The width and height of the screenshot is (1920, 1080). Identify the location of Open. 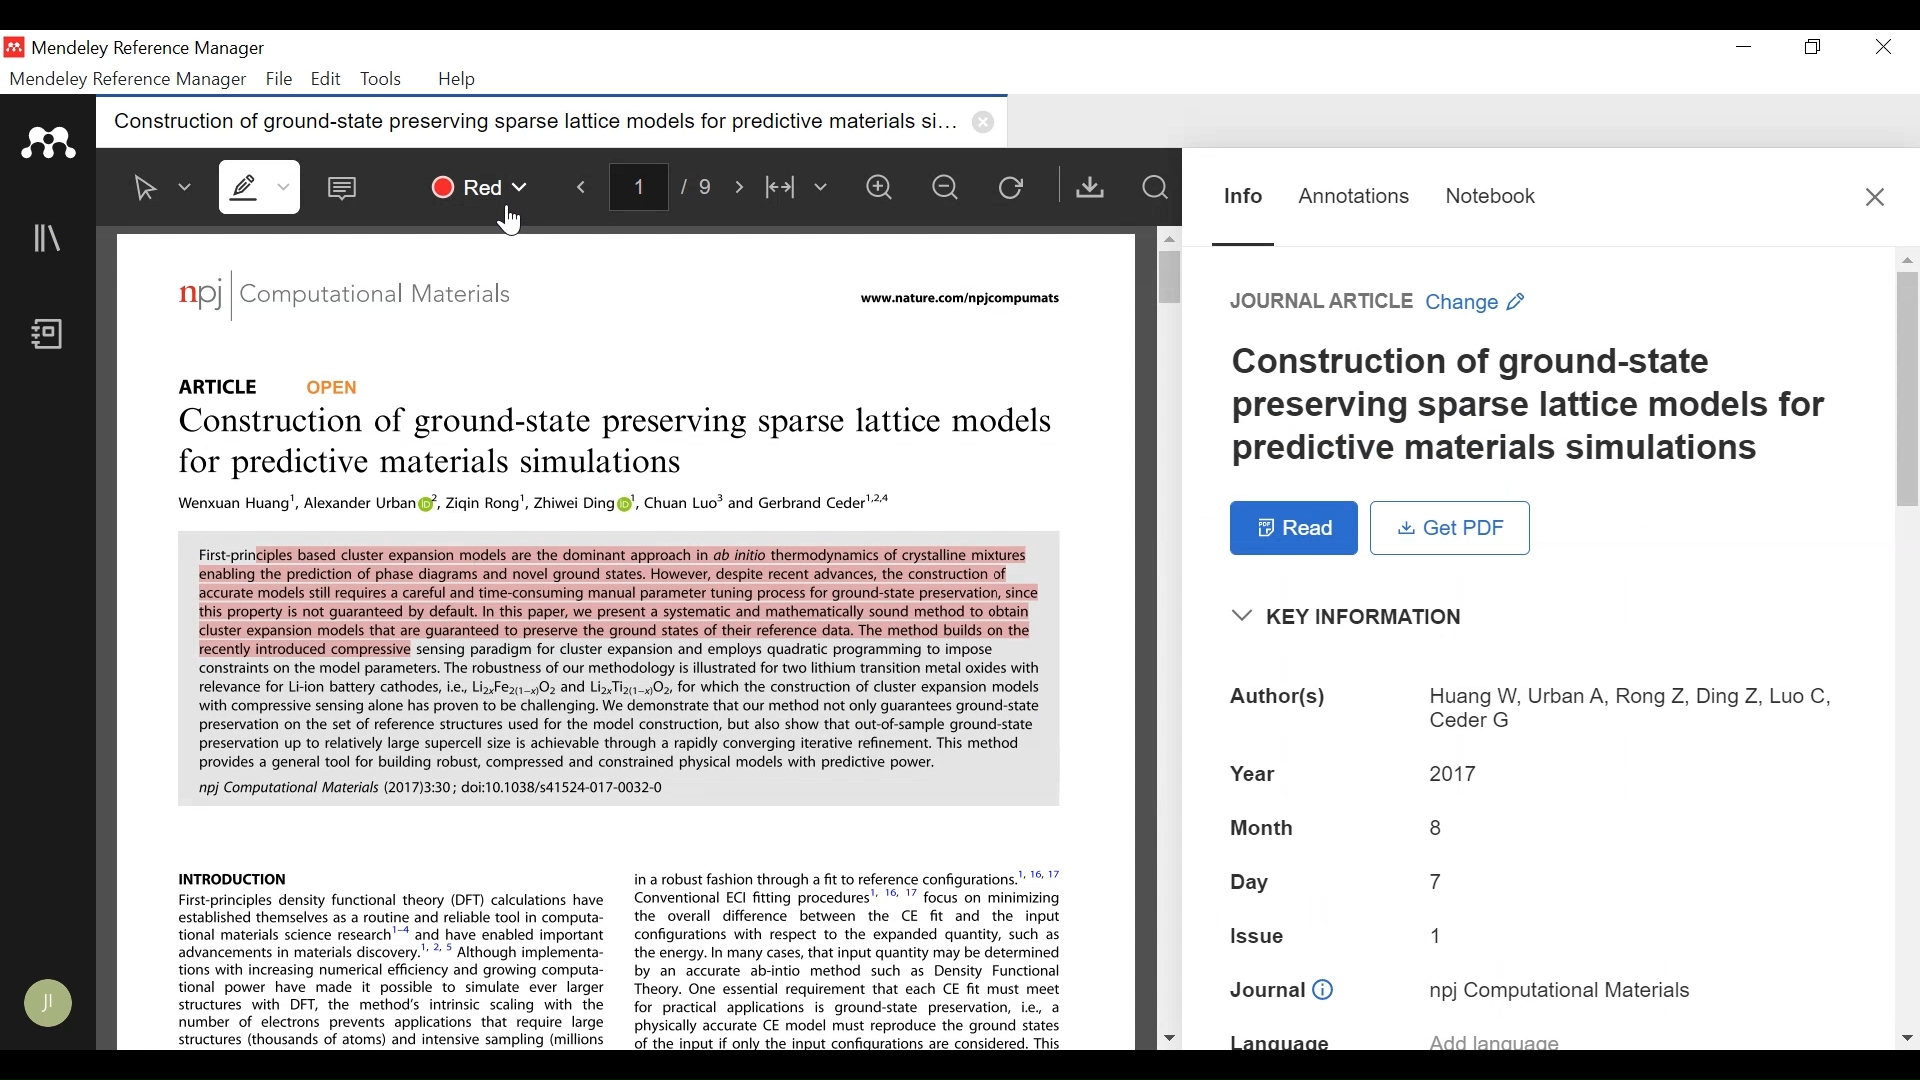
(338, 385).